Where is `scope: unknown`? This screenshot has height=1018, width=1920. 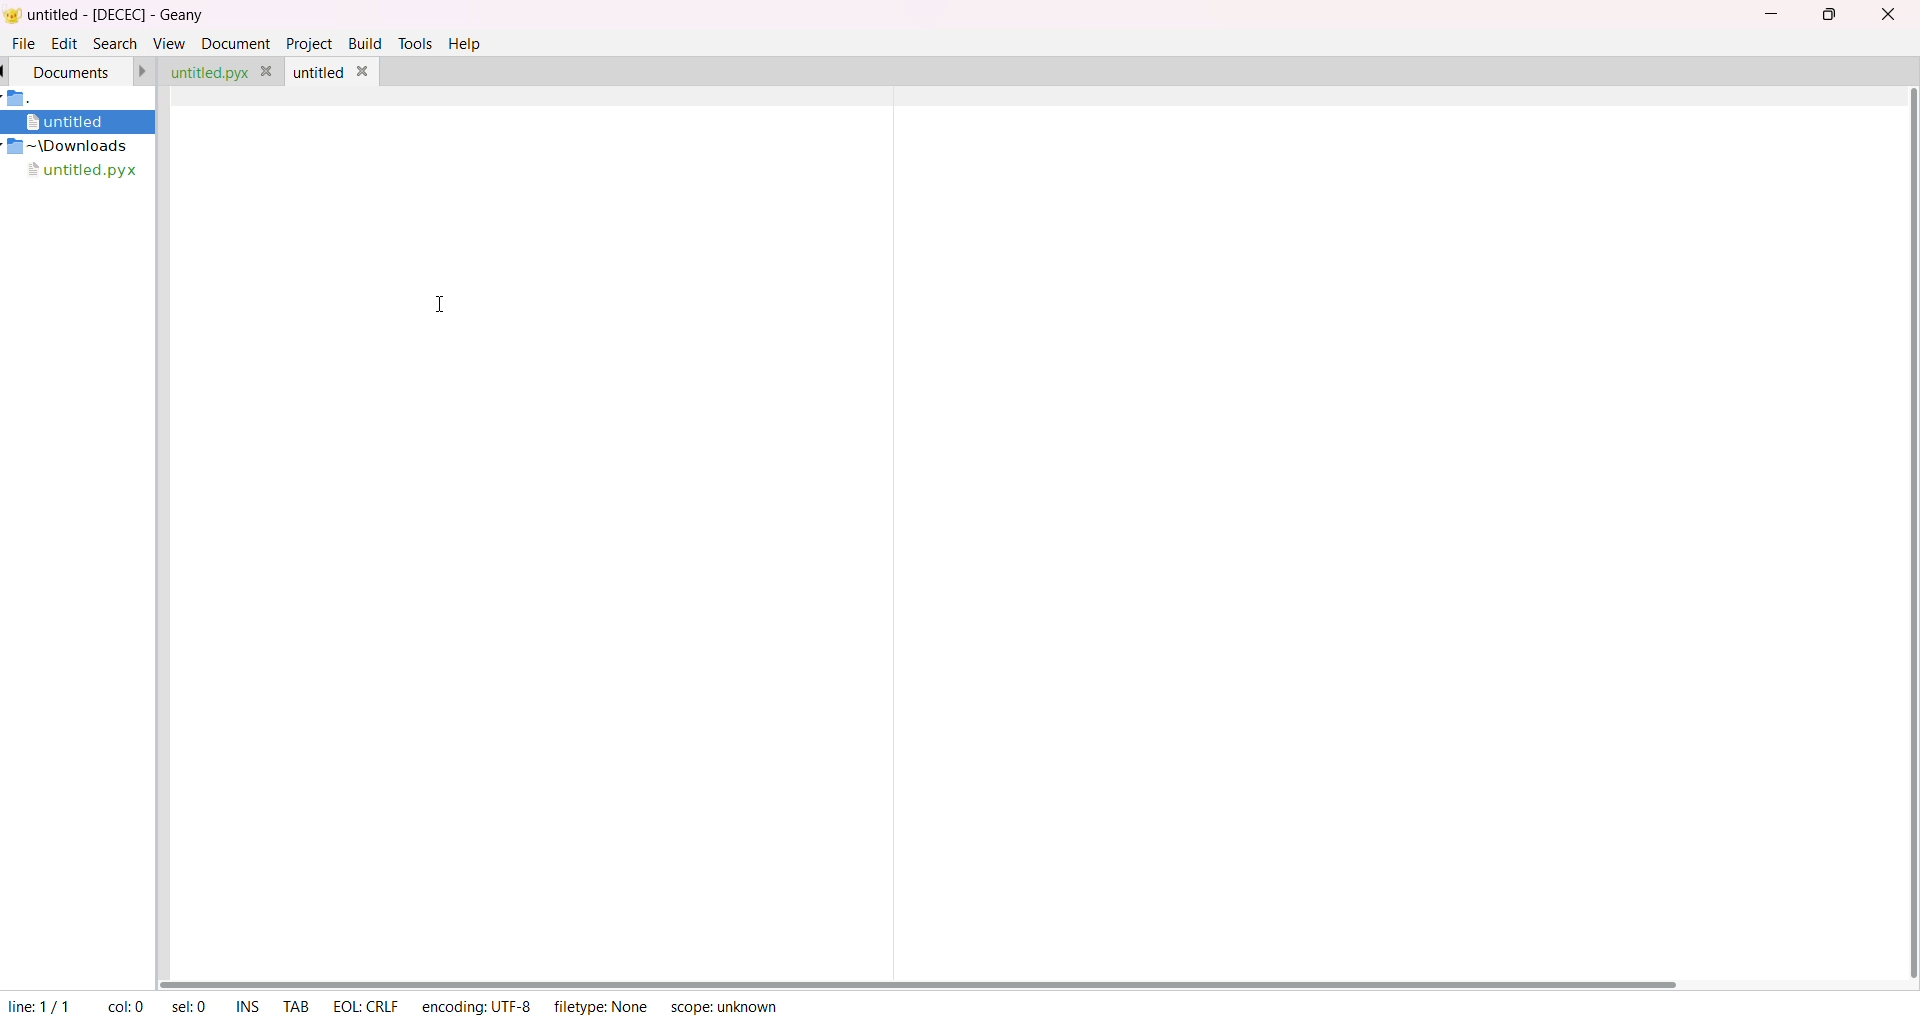
scope: unknown is located at coordinates (722, 1006).